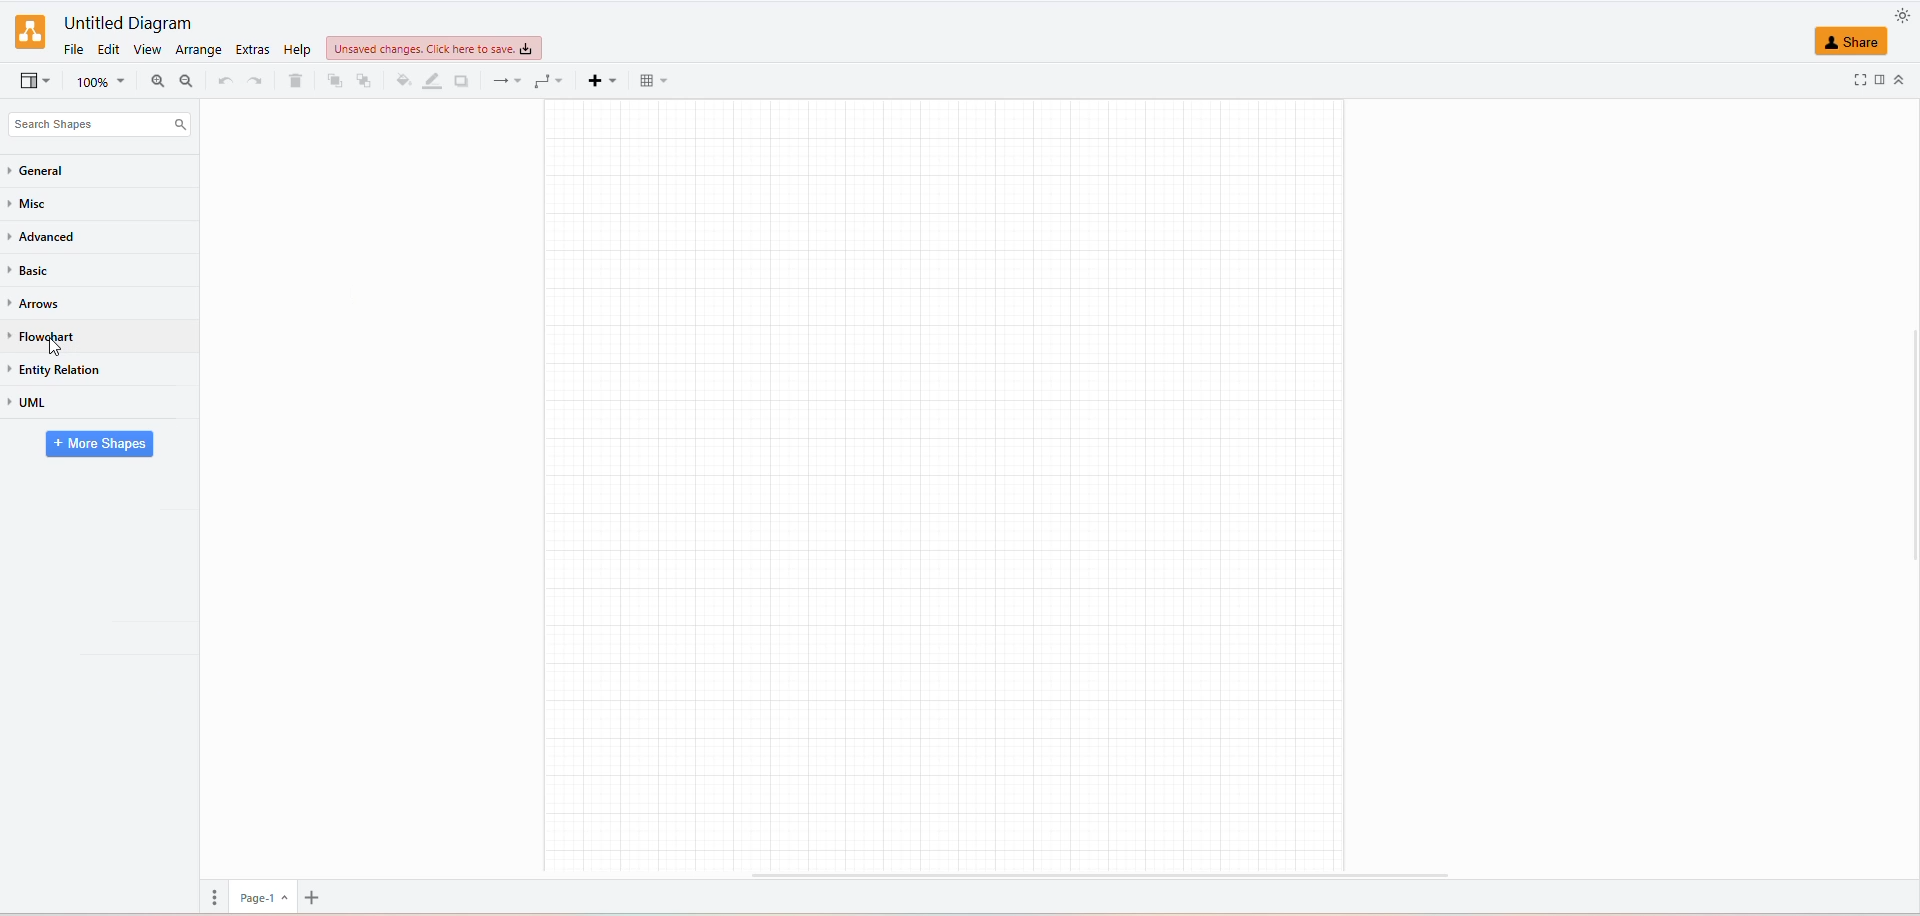  I want to click on LOGO, so click(35, 28).